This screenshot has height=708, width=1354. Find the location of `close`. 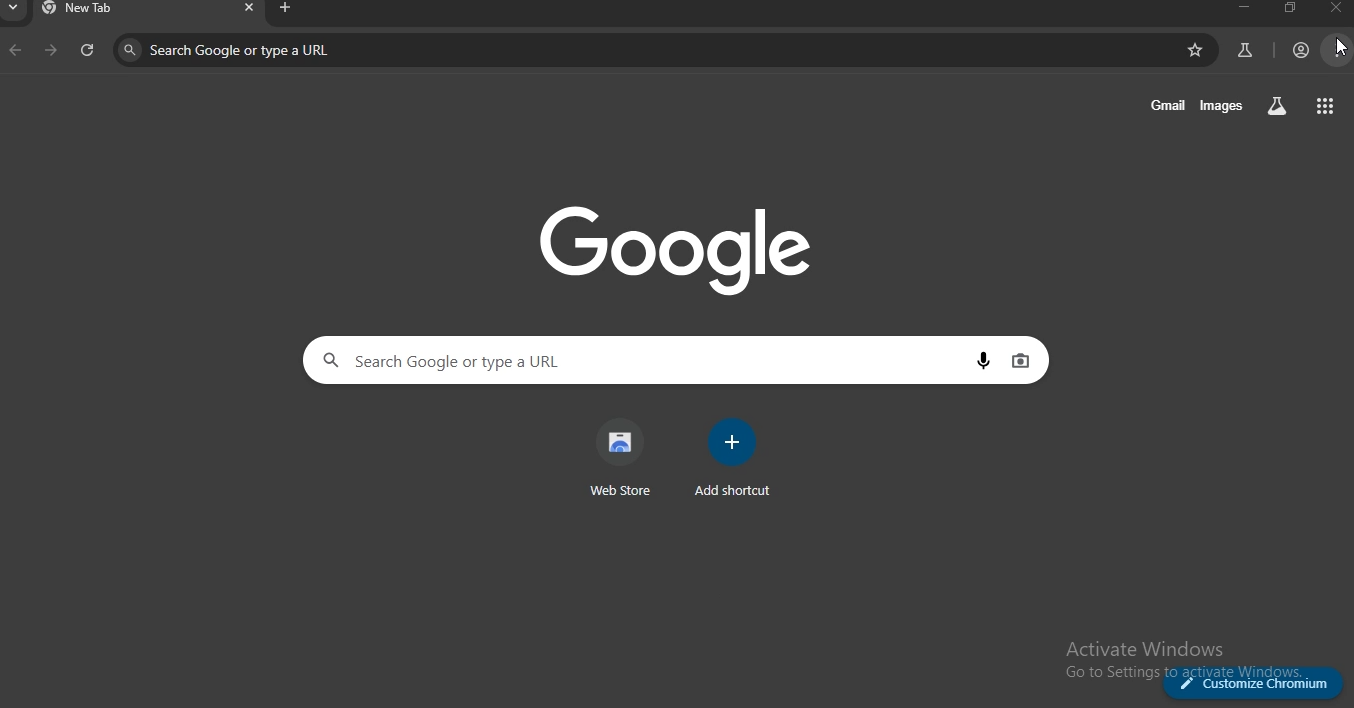

close is located at coordinates (247, 10).